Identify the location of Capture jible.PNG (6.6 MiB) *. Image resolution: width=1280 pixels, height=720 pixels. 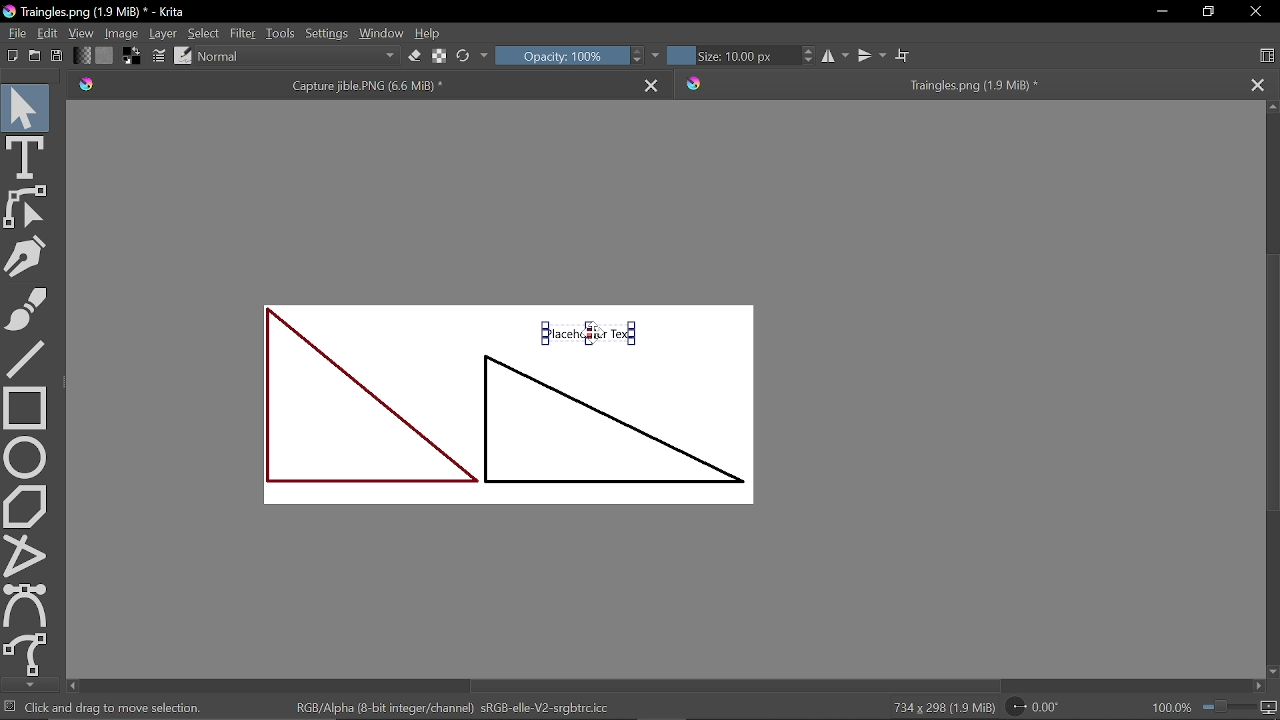
(354, 85).